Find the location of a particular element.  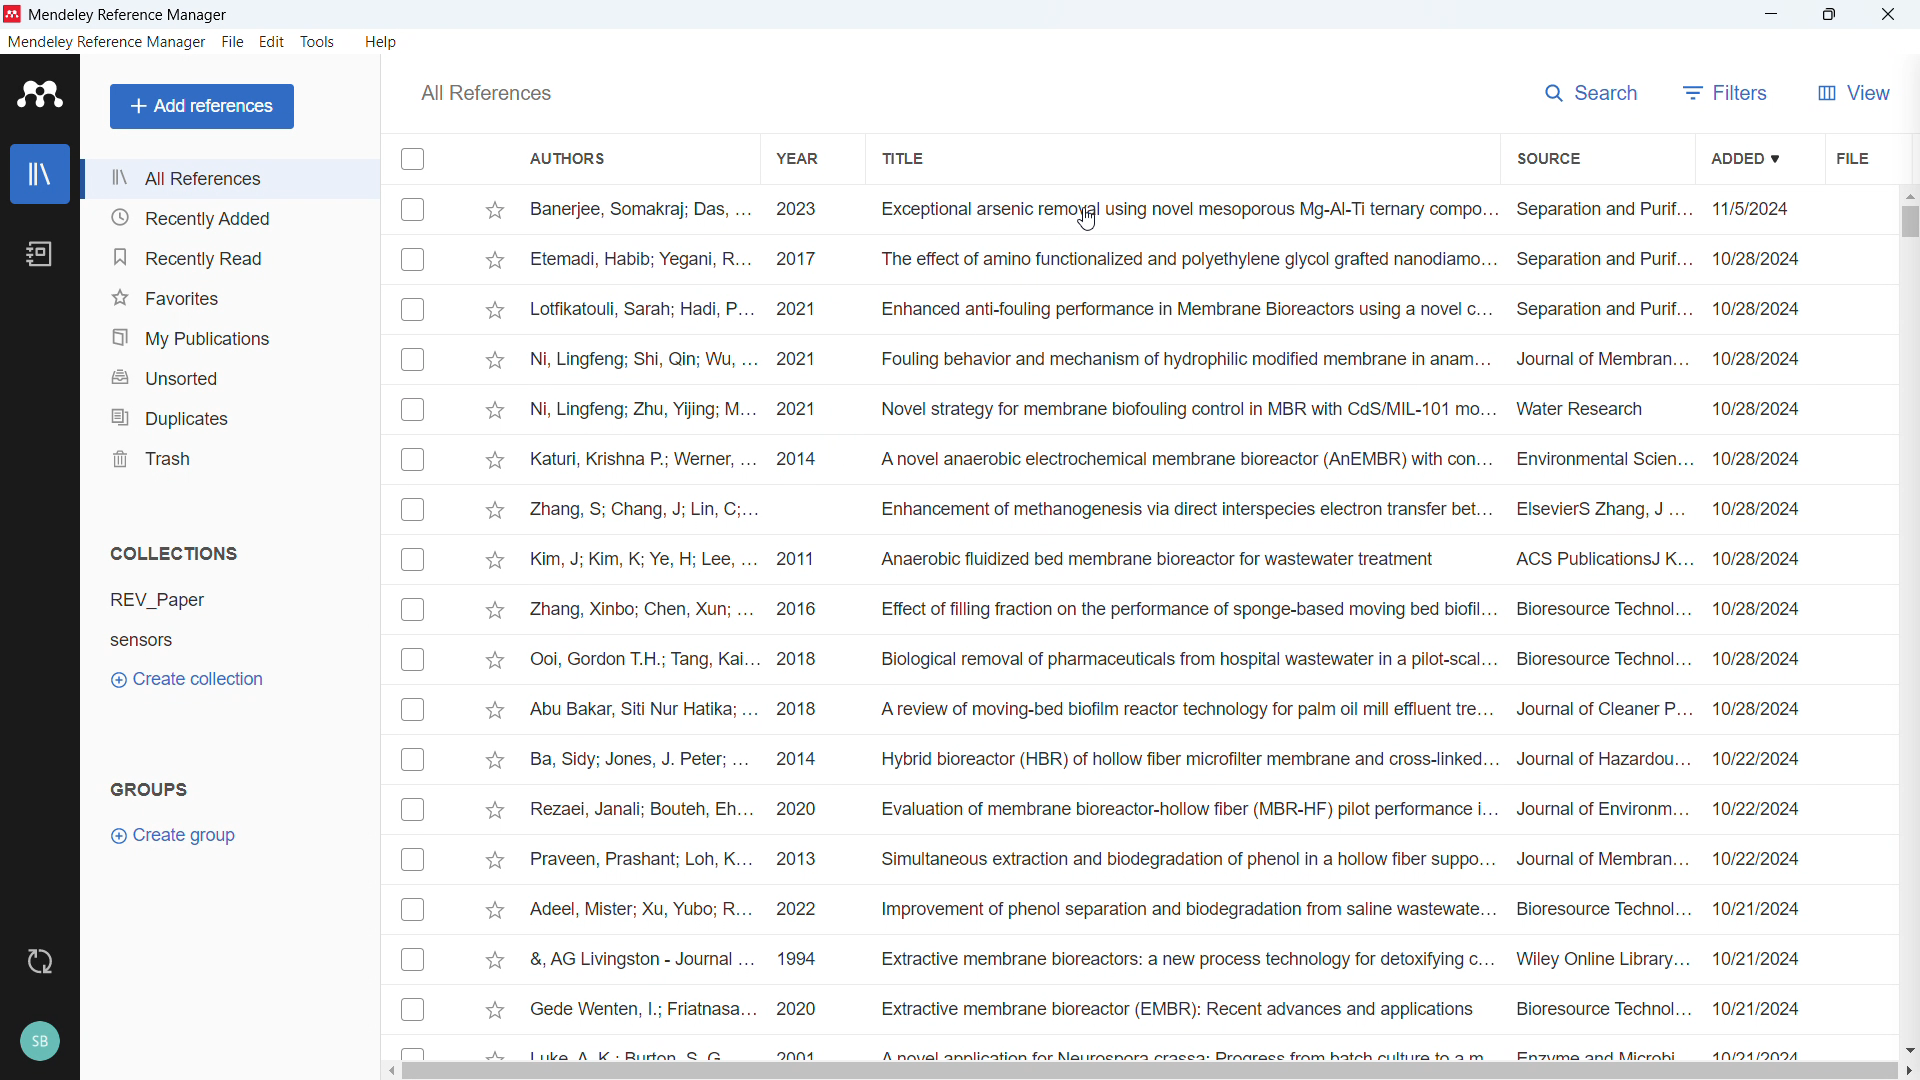

10/21/2024 is located at coordinates (1760, 960).